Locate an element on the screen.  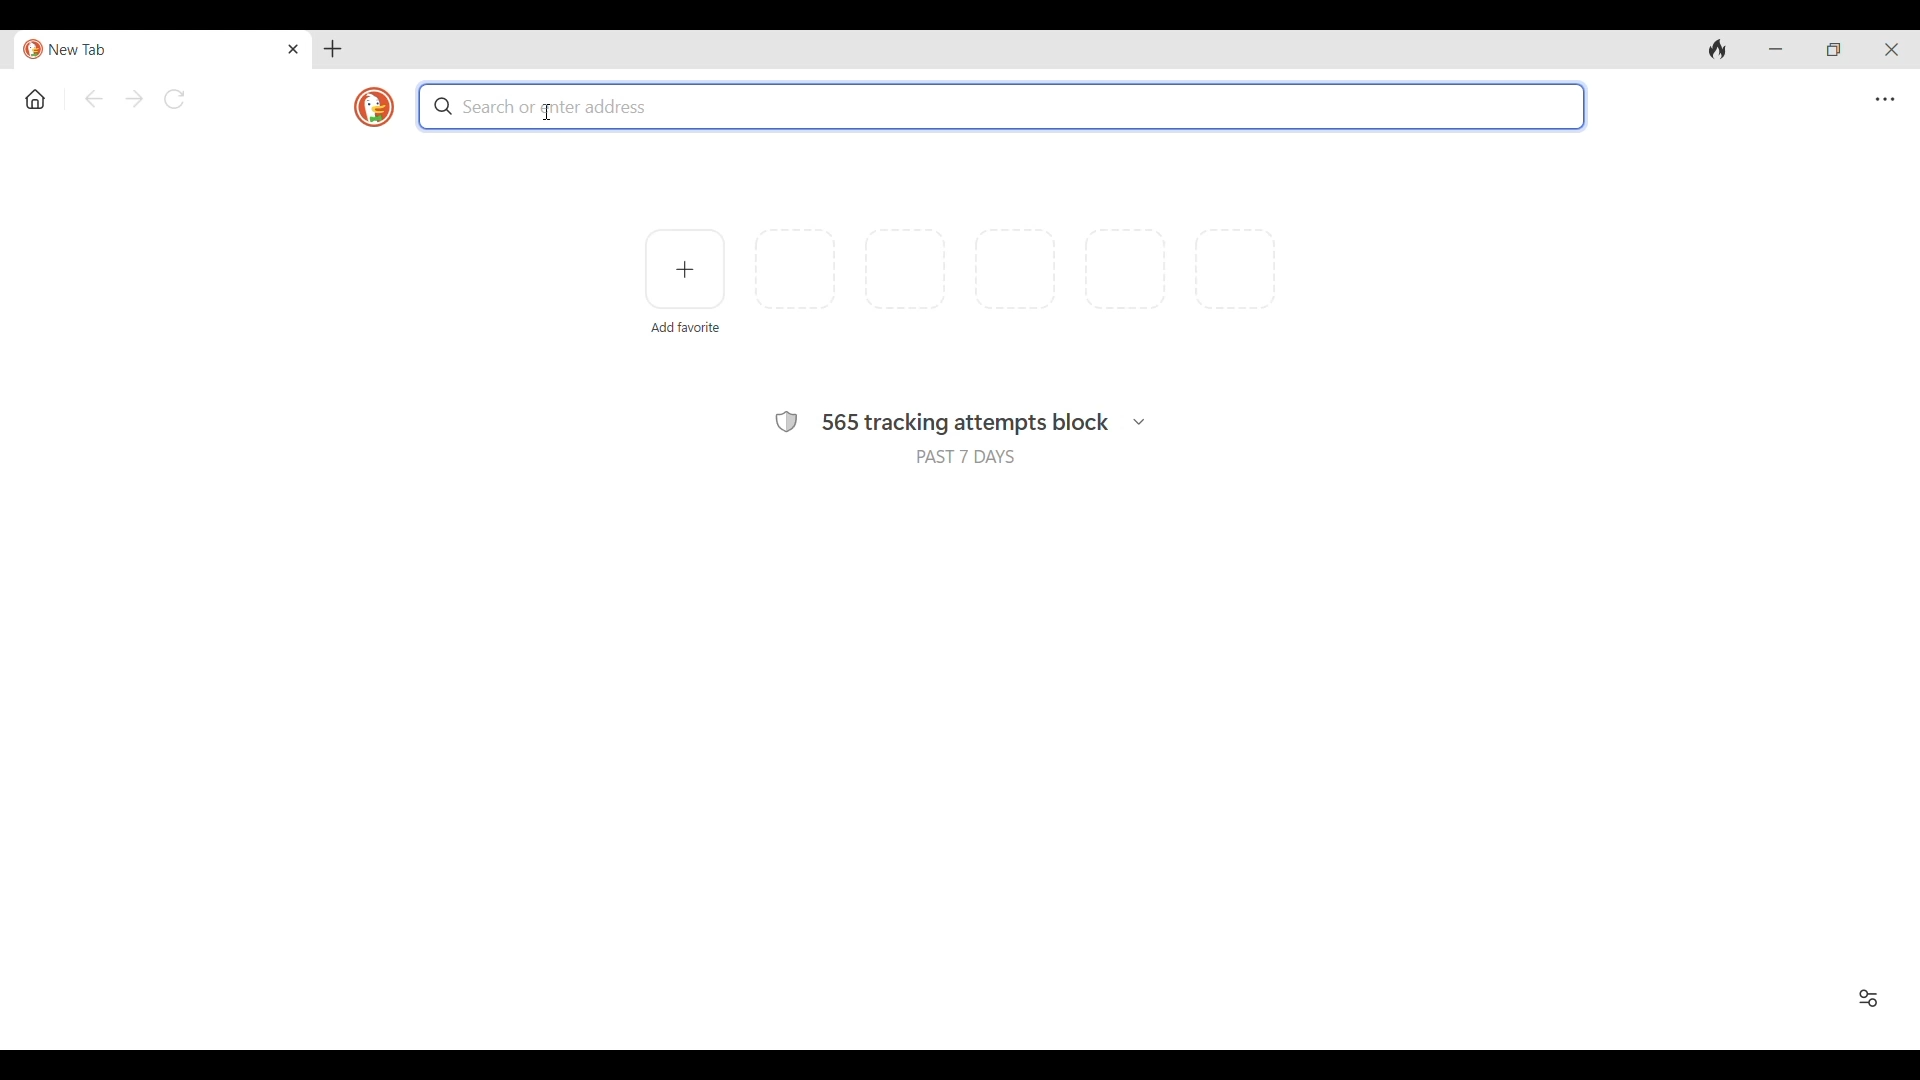
PAST 7 DAYS is located at coordinates (966, 456).